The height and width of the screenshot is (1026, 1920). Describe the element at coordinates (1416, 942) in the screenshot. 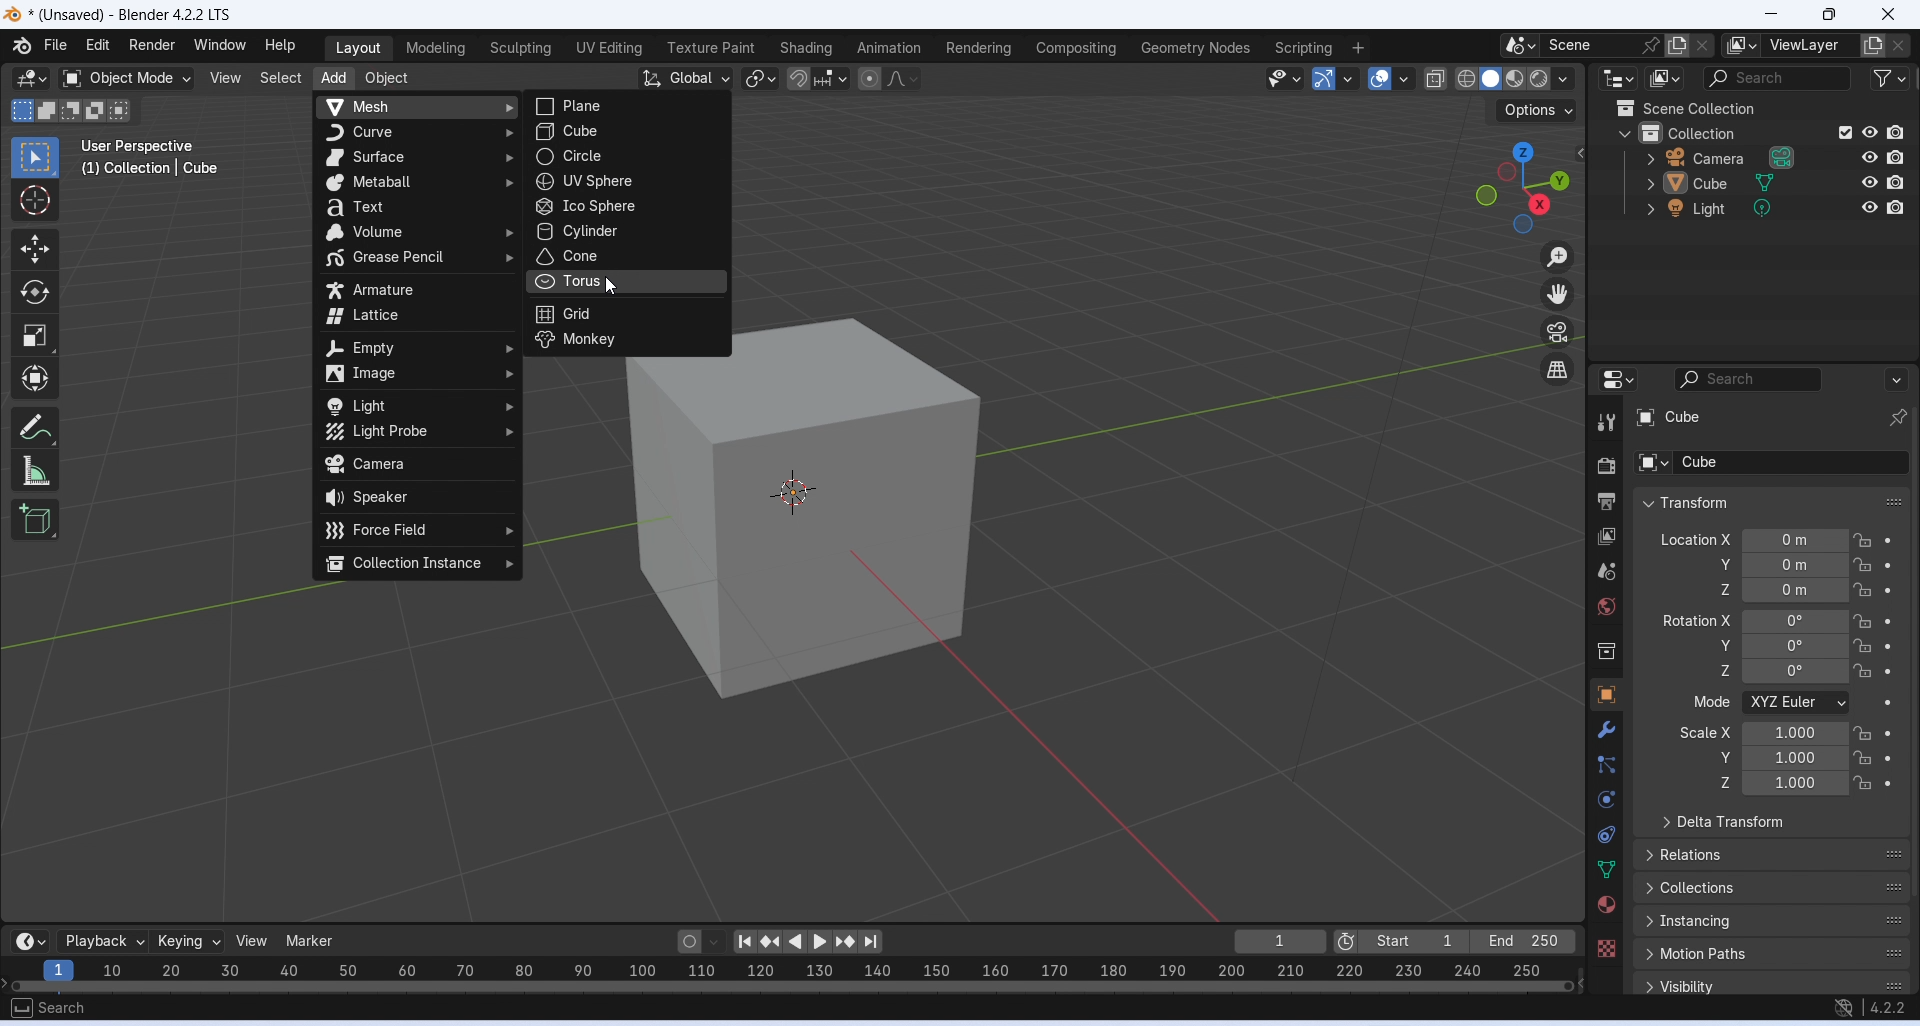

I see `Start 1` at that location.